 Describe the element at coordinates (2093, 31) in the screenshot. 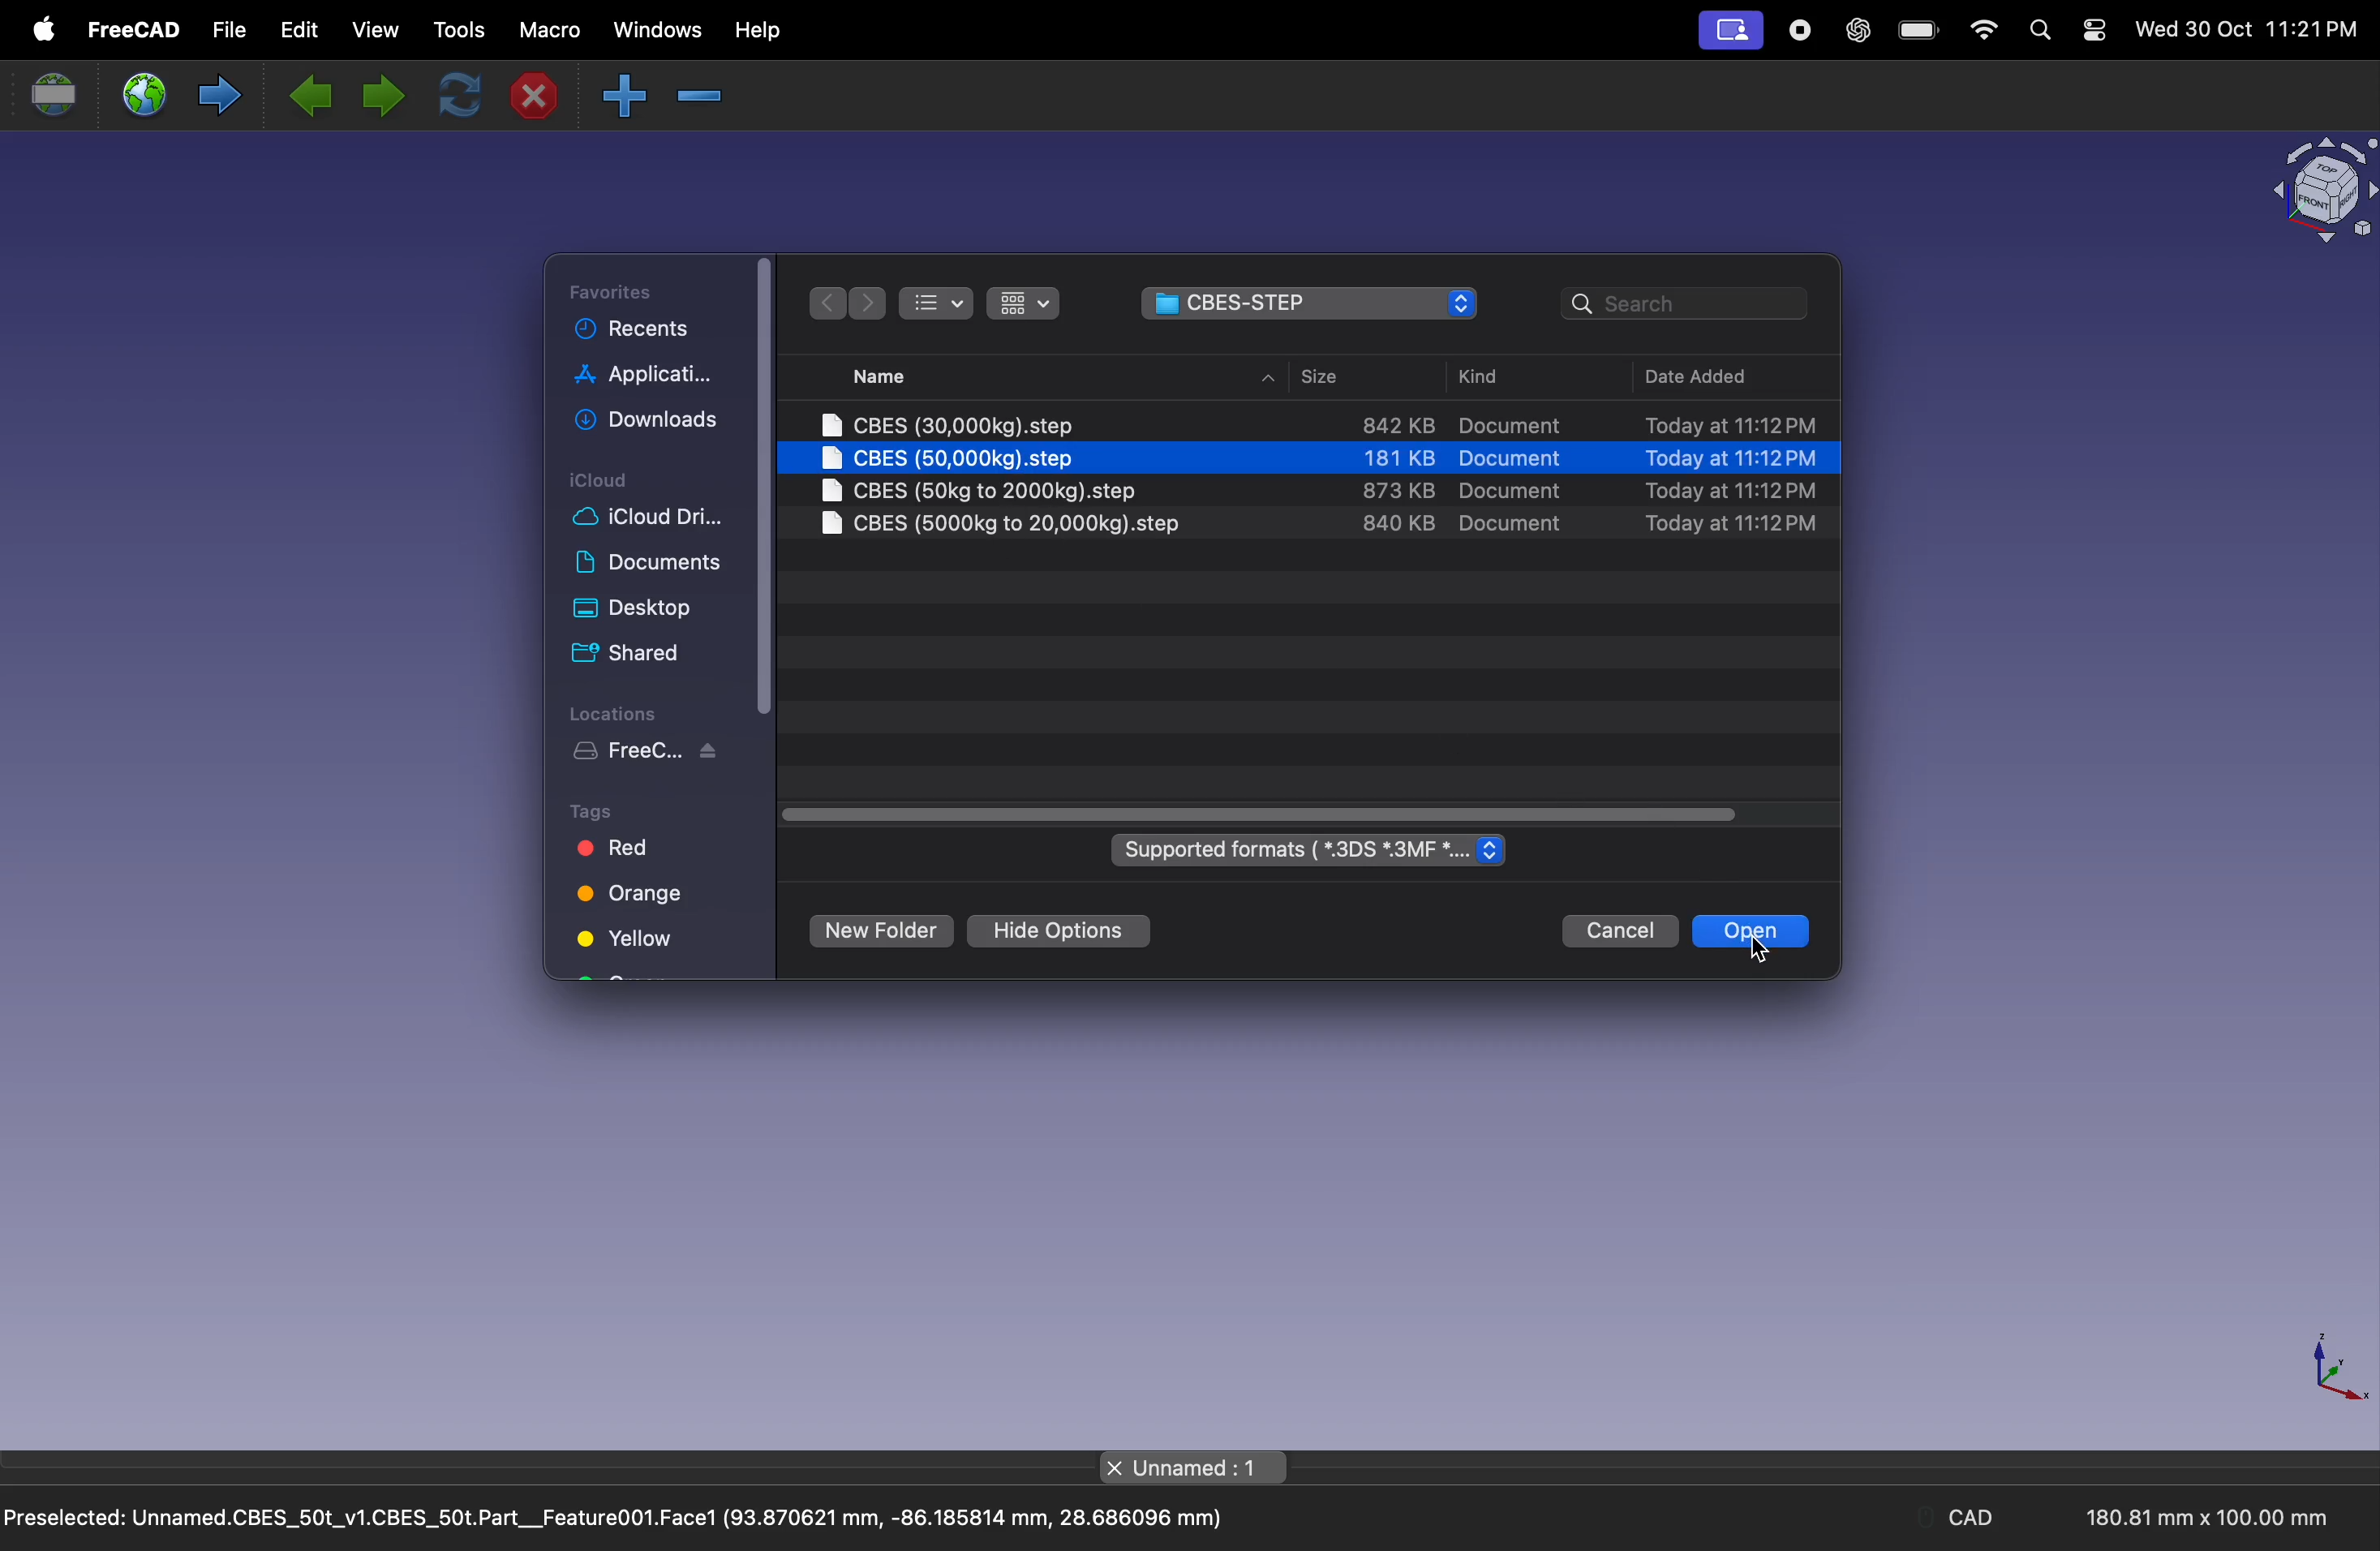

I see `settings` at that location.